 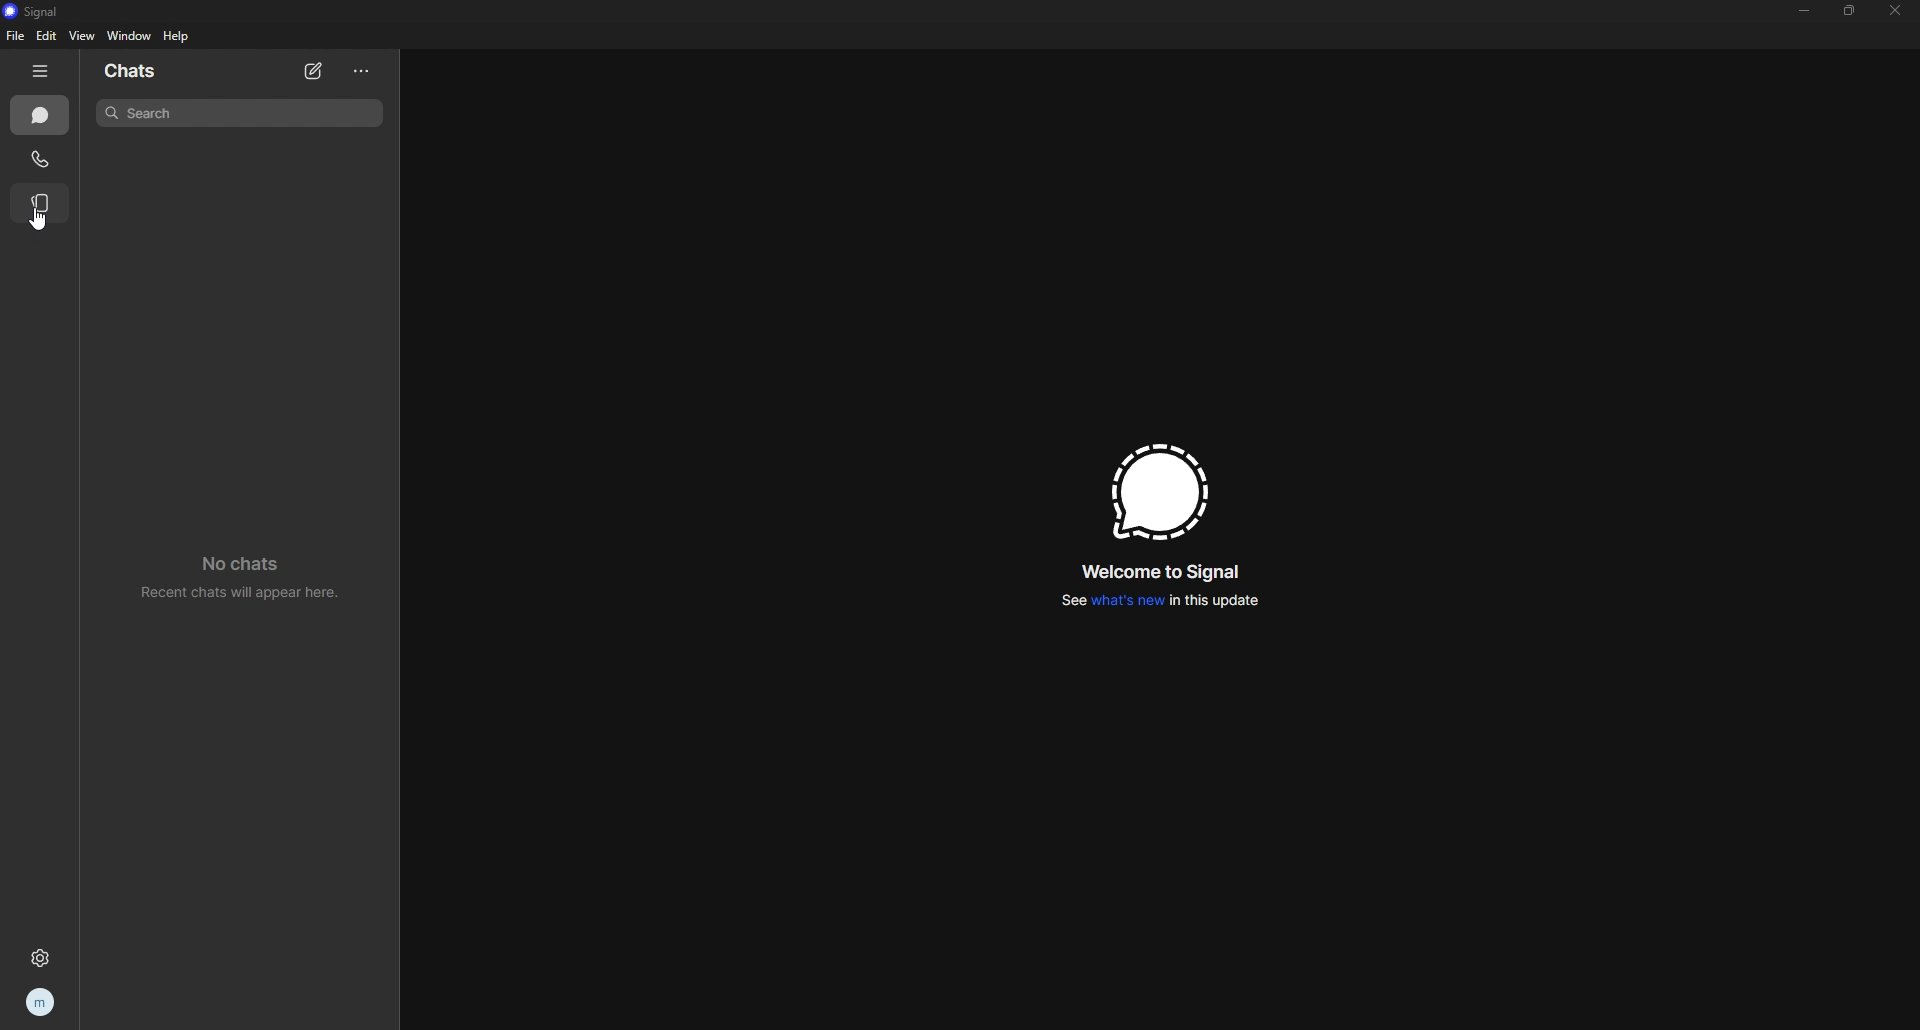 I want to click on cursor, so click(x=38, y=222).